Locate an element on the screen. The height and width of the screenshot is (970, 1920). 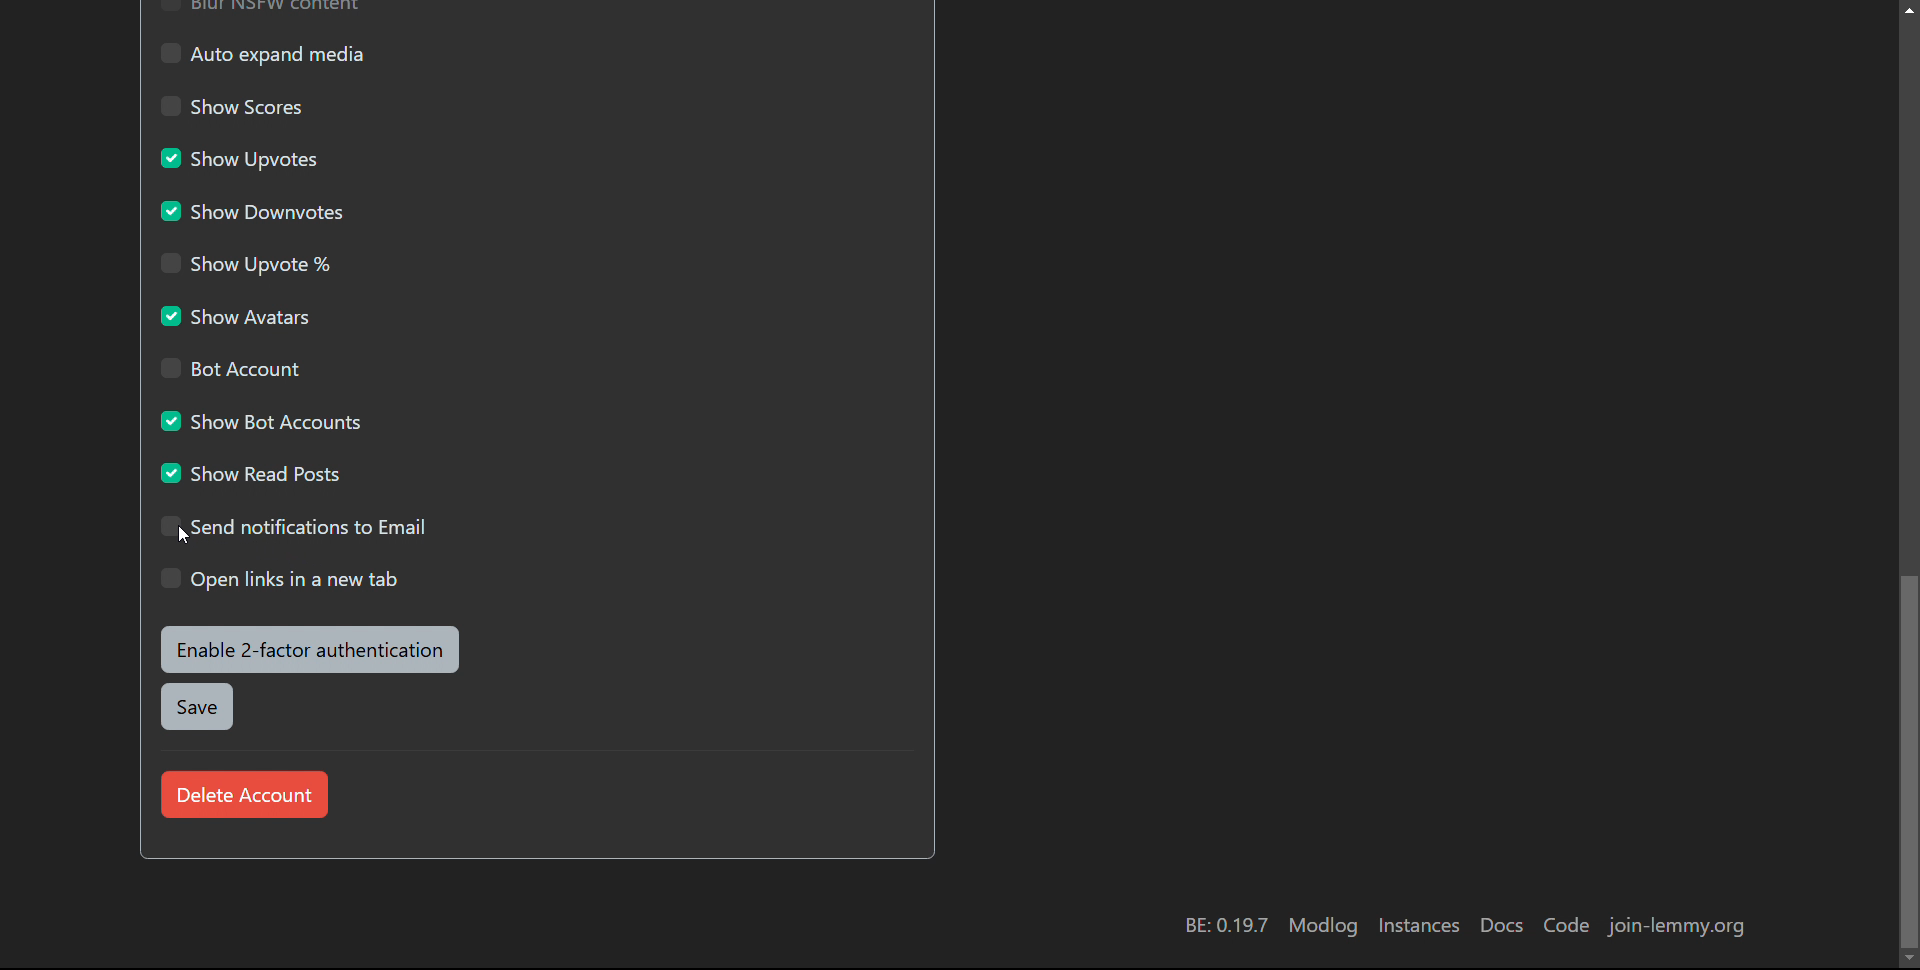
bot account is located at coordinates (226, 368).